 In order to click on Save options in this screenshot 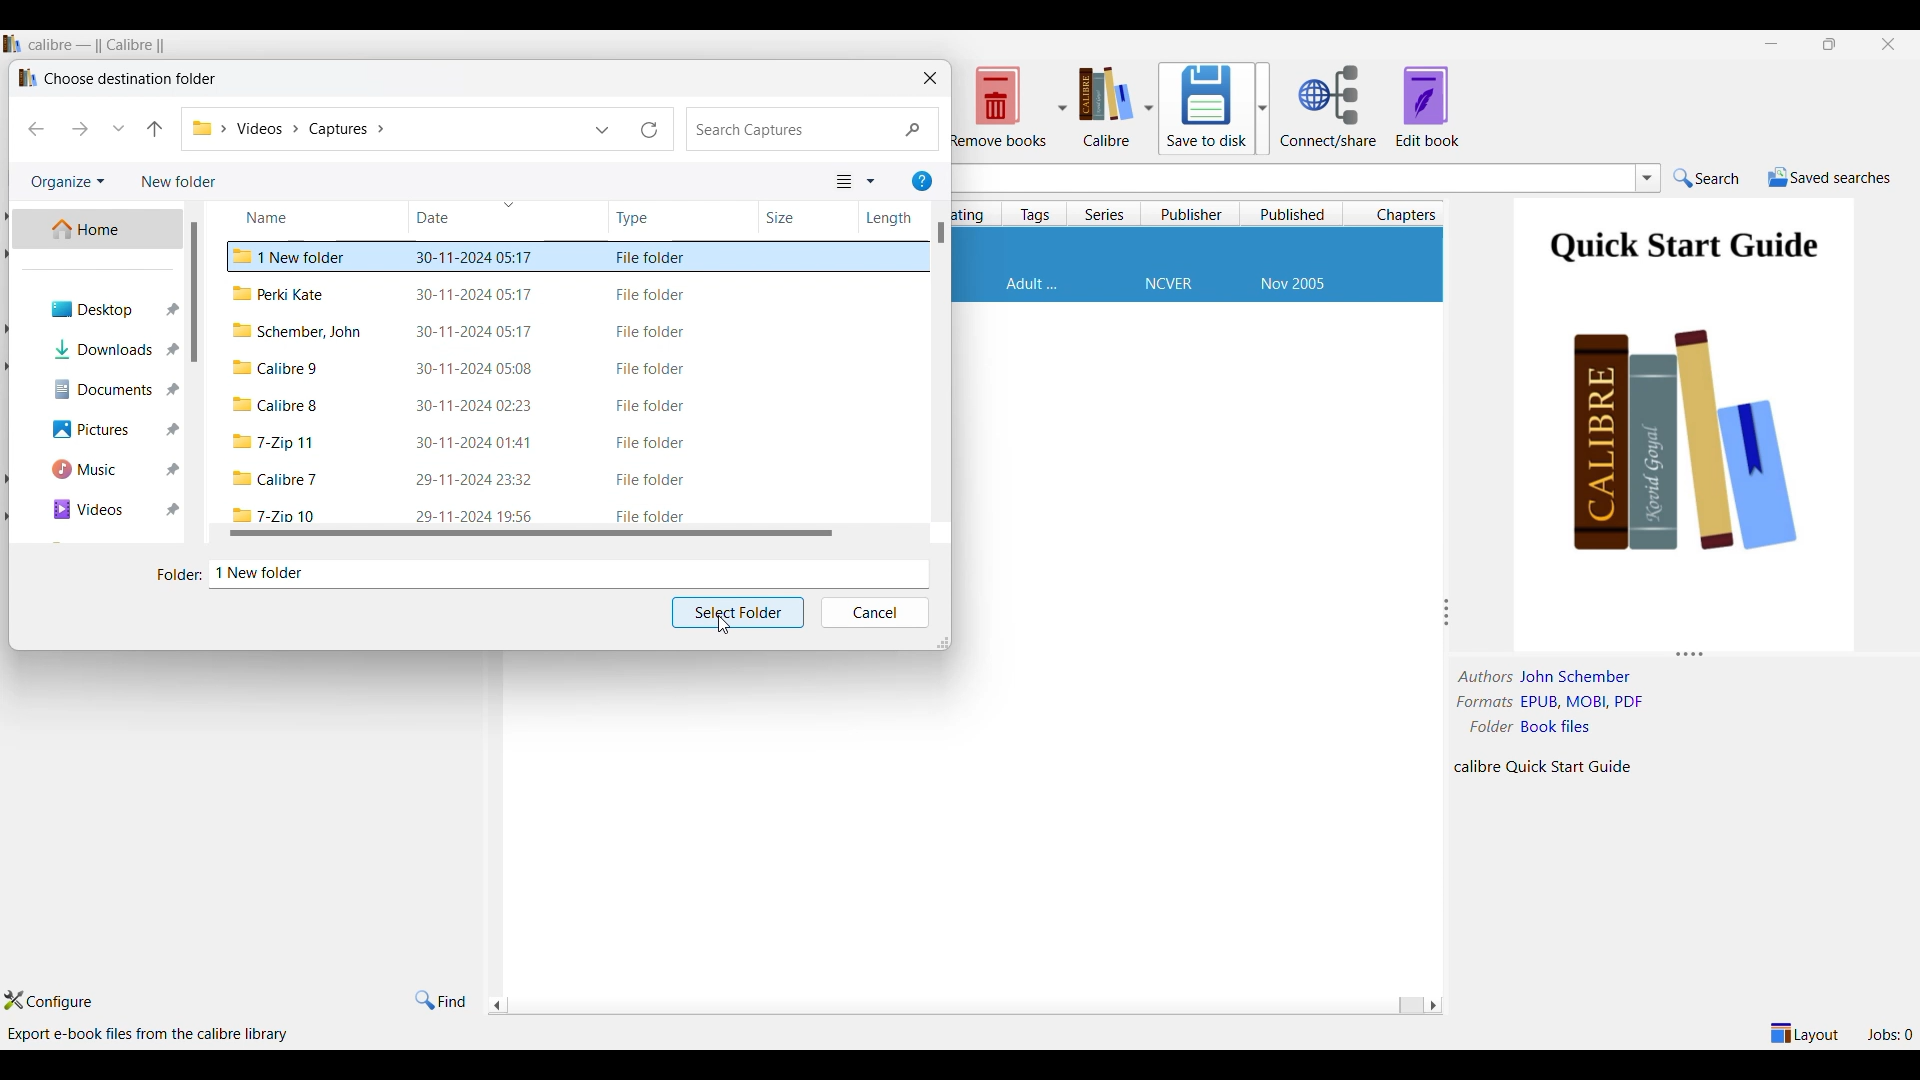, I will do `click(1215, 108)`.